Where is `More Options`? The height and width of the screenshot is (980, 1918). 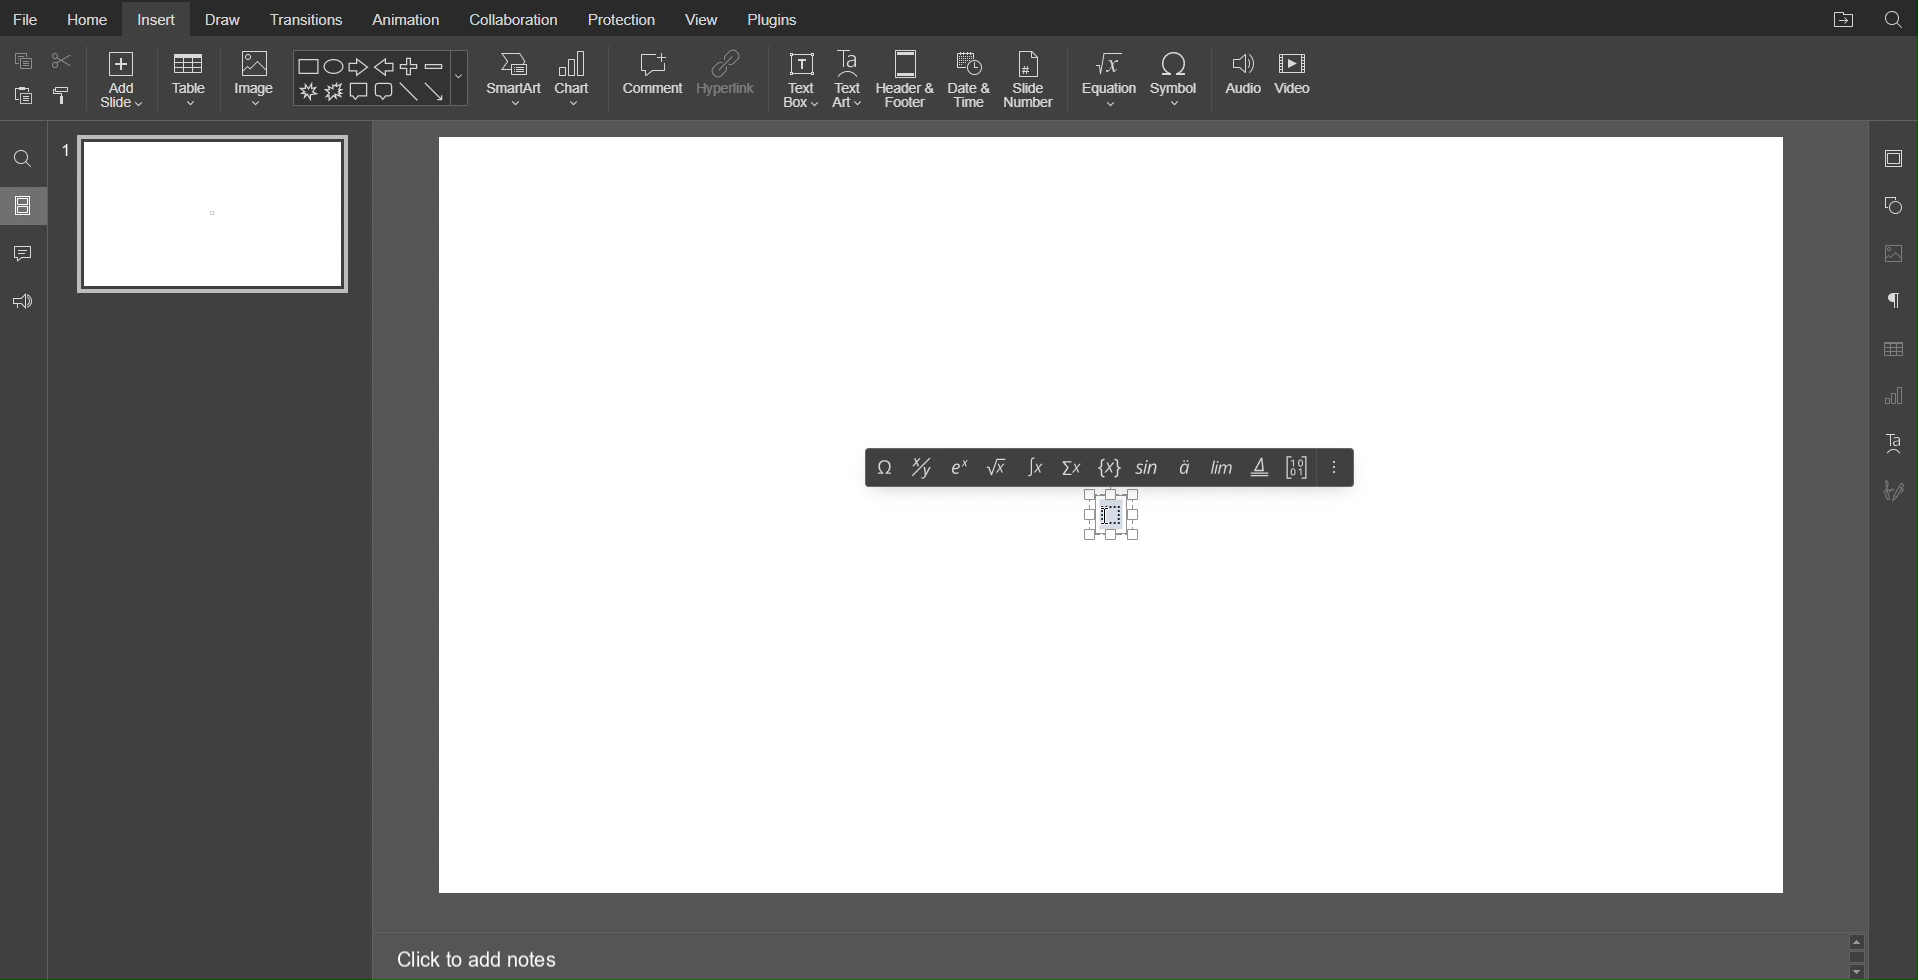 More Options is located at coordinates (1332, 469).